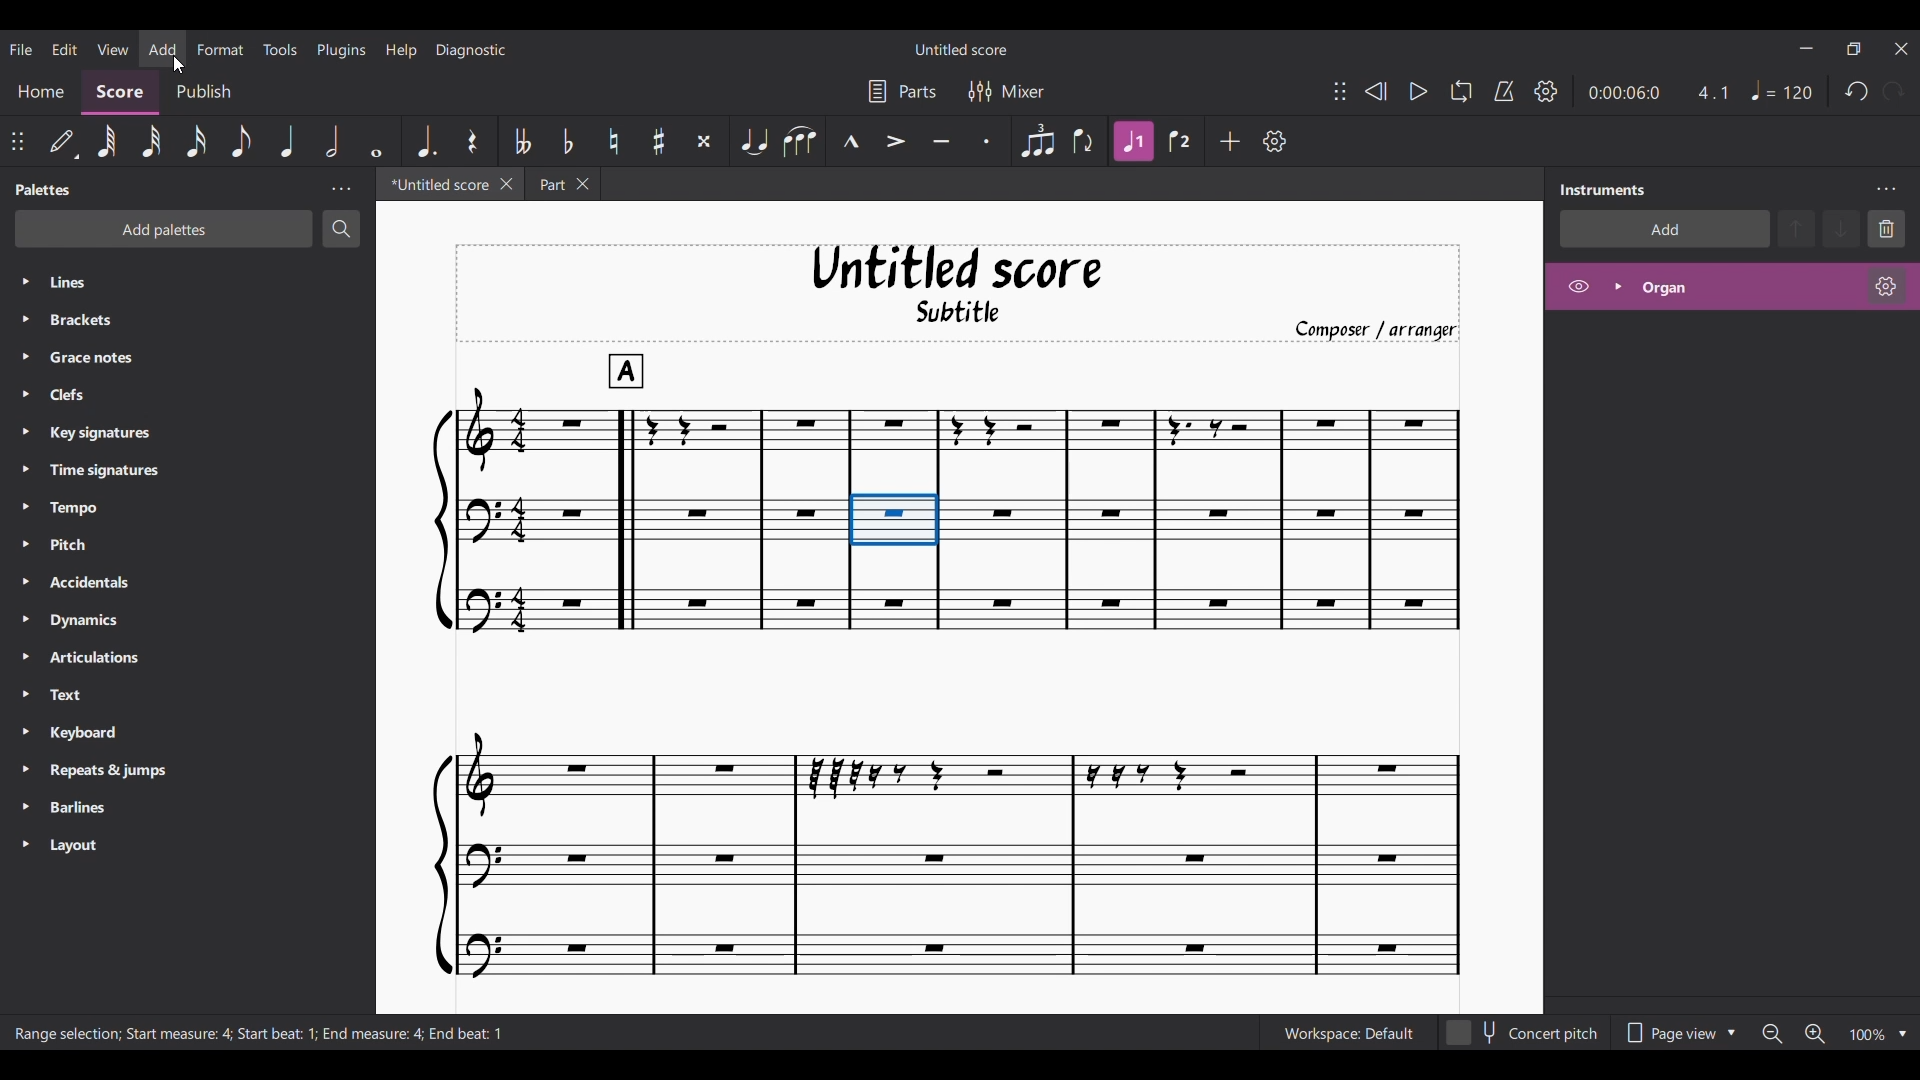 Image resolution: width=1920 pixels, height=1080 pixels. I want to click on Undo, so click(1855, 92).